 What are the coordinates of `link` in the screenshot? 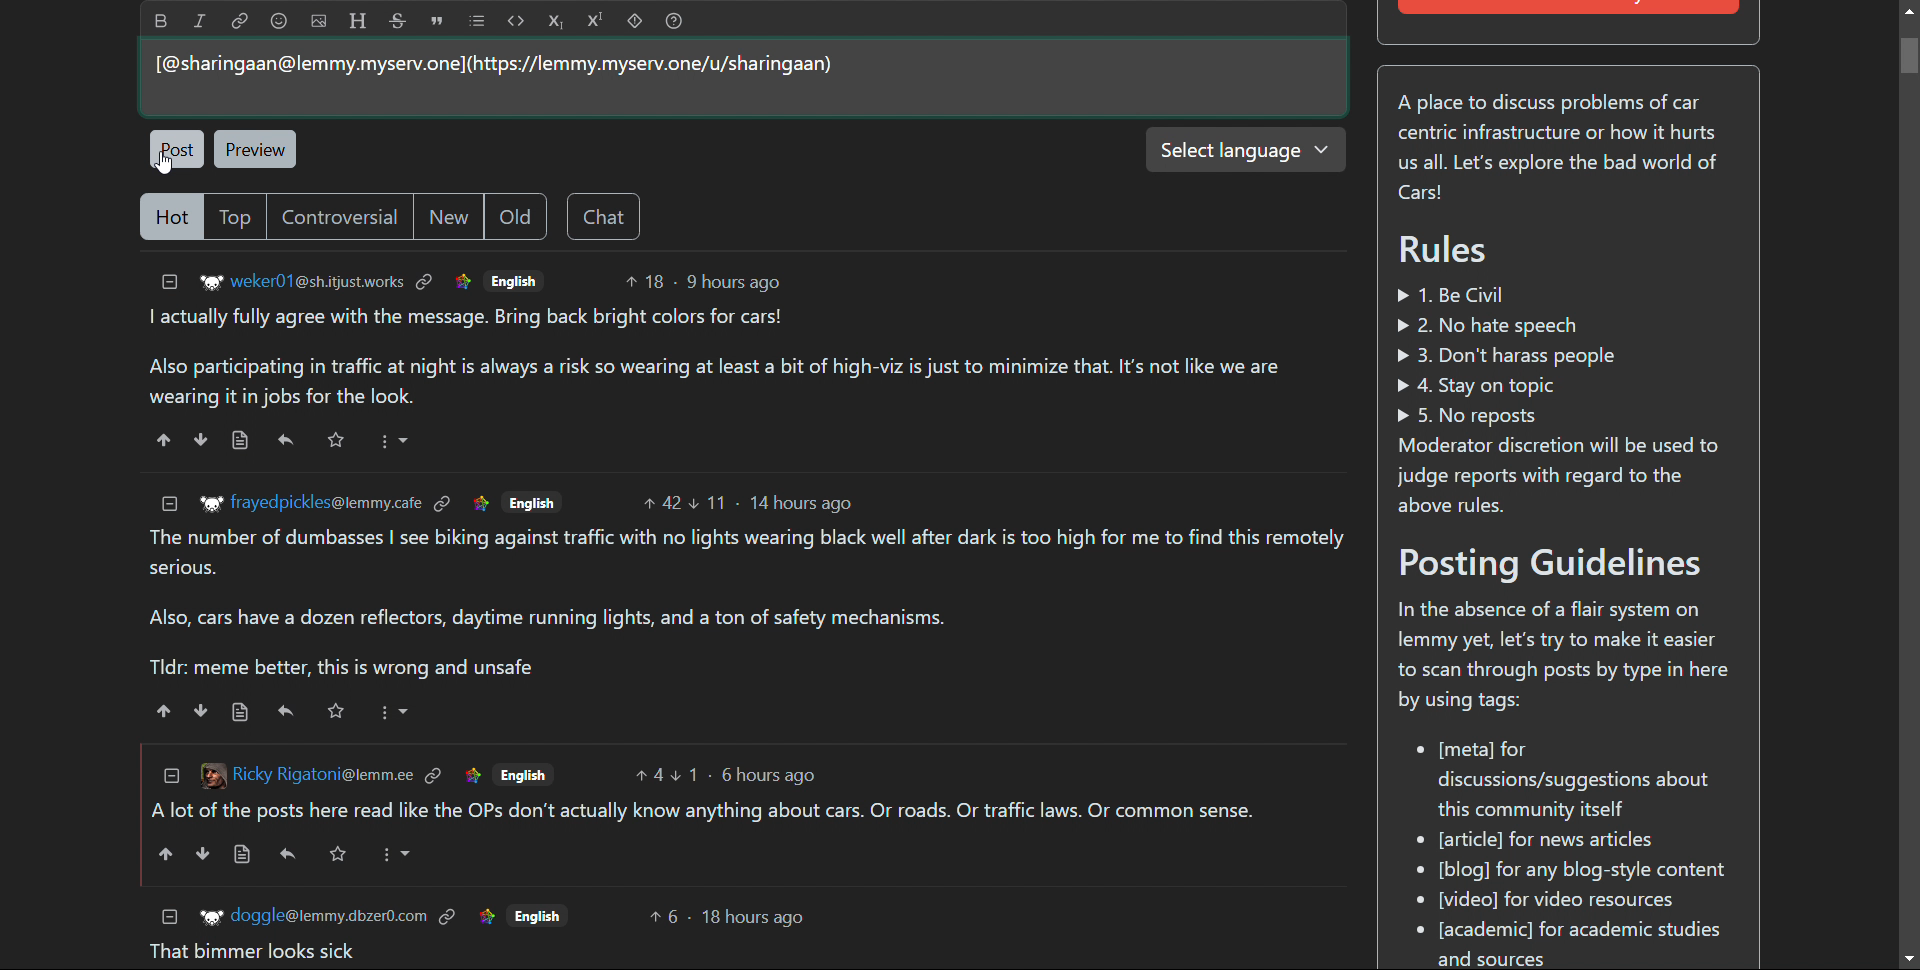 It's located at (433, 775).